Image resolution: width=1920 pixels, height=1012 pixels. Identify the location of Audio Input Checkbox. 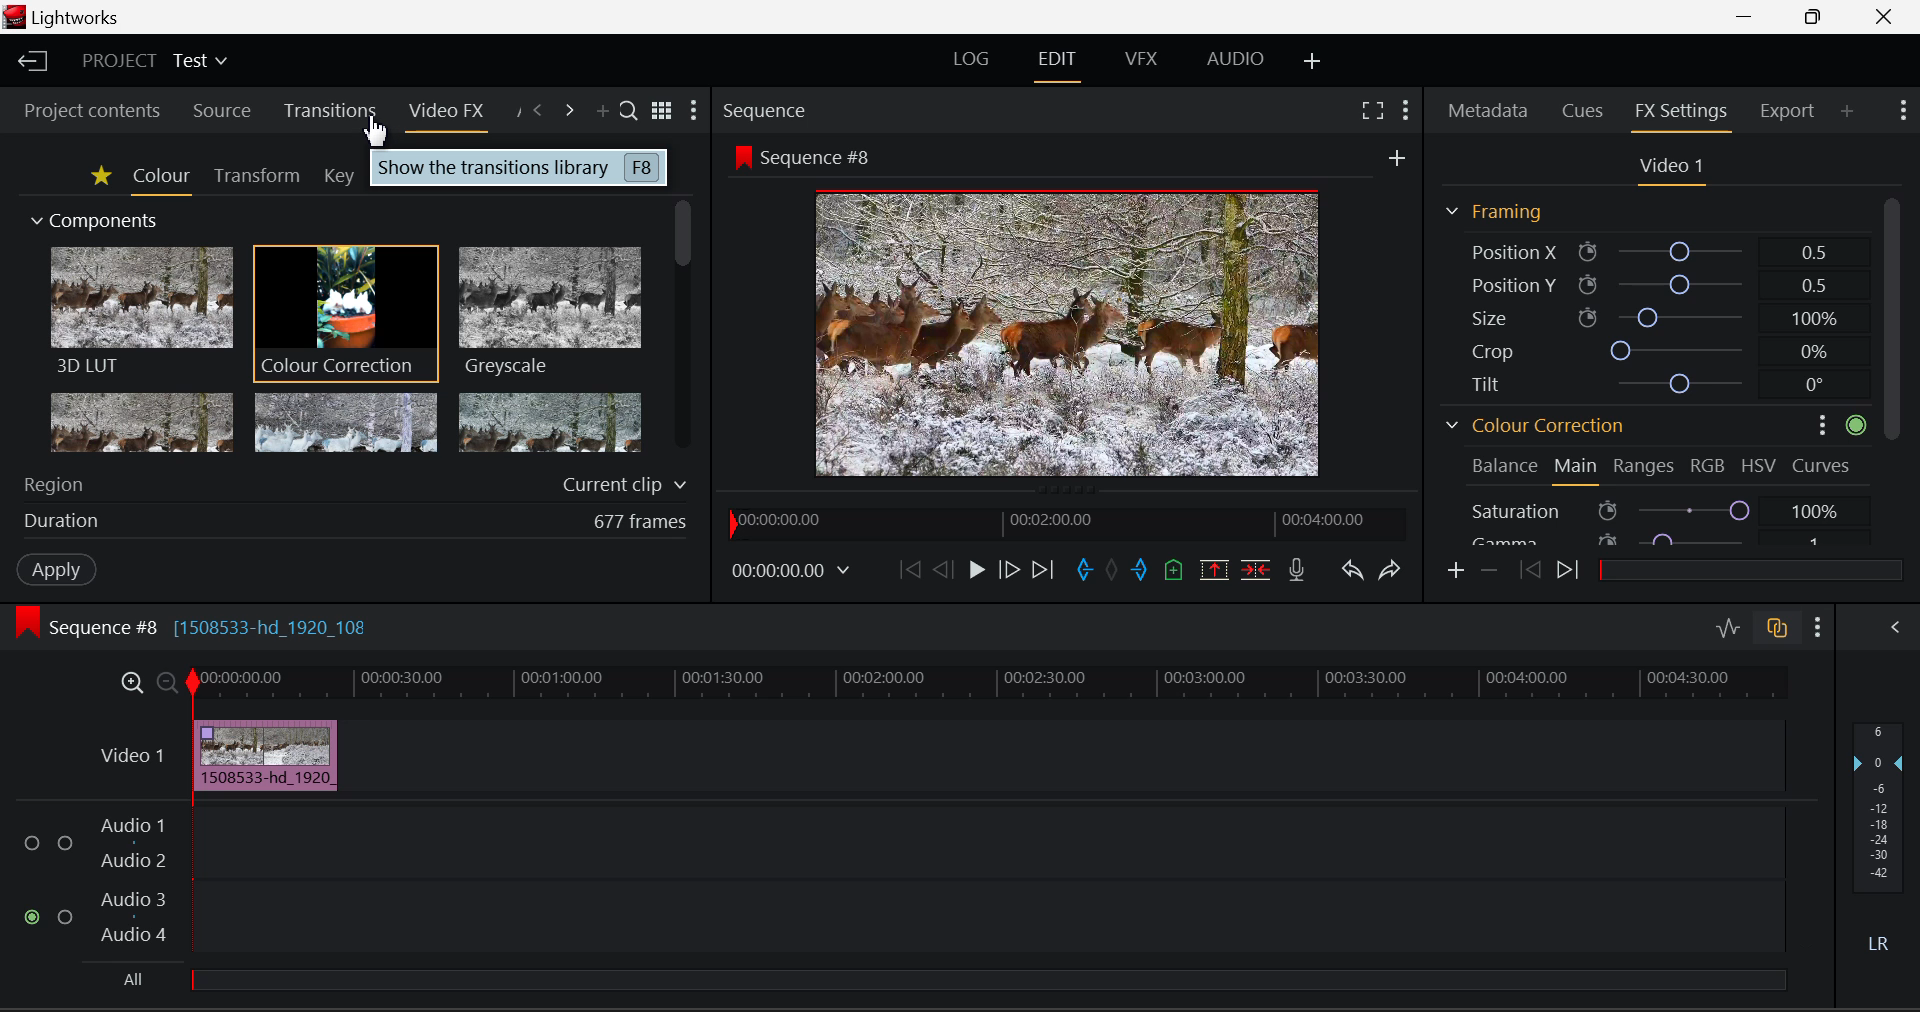
(65, 841).